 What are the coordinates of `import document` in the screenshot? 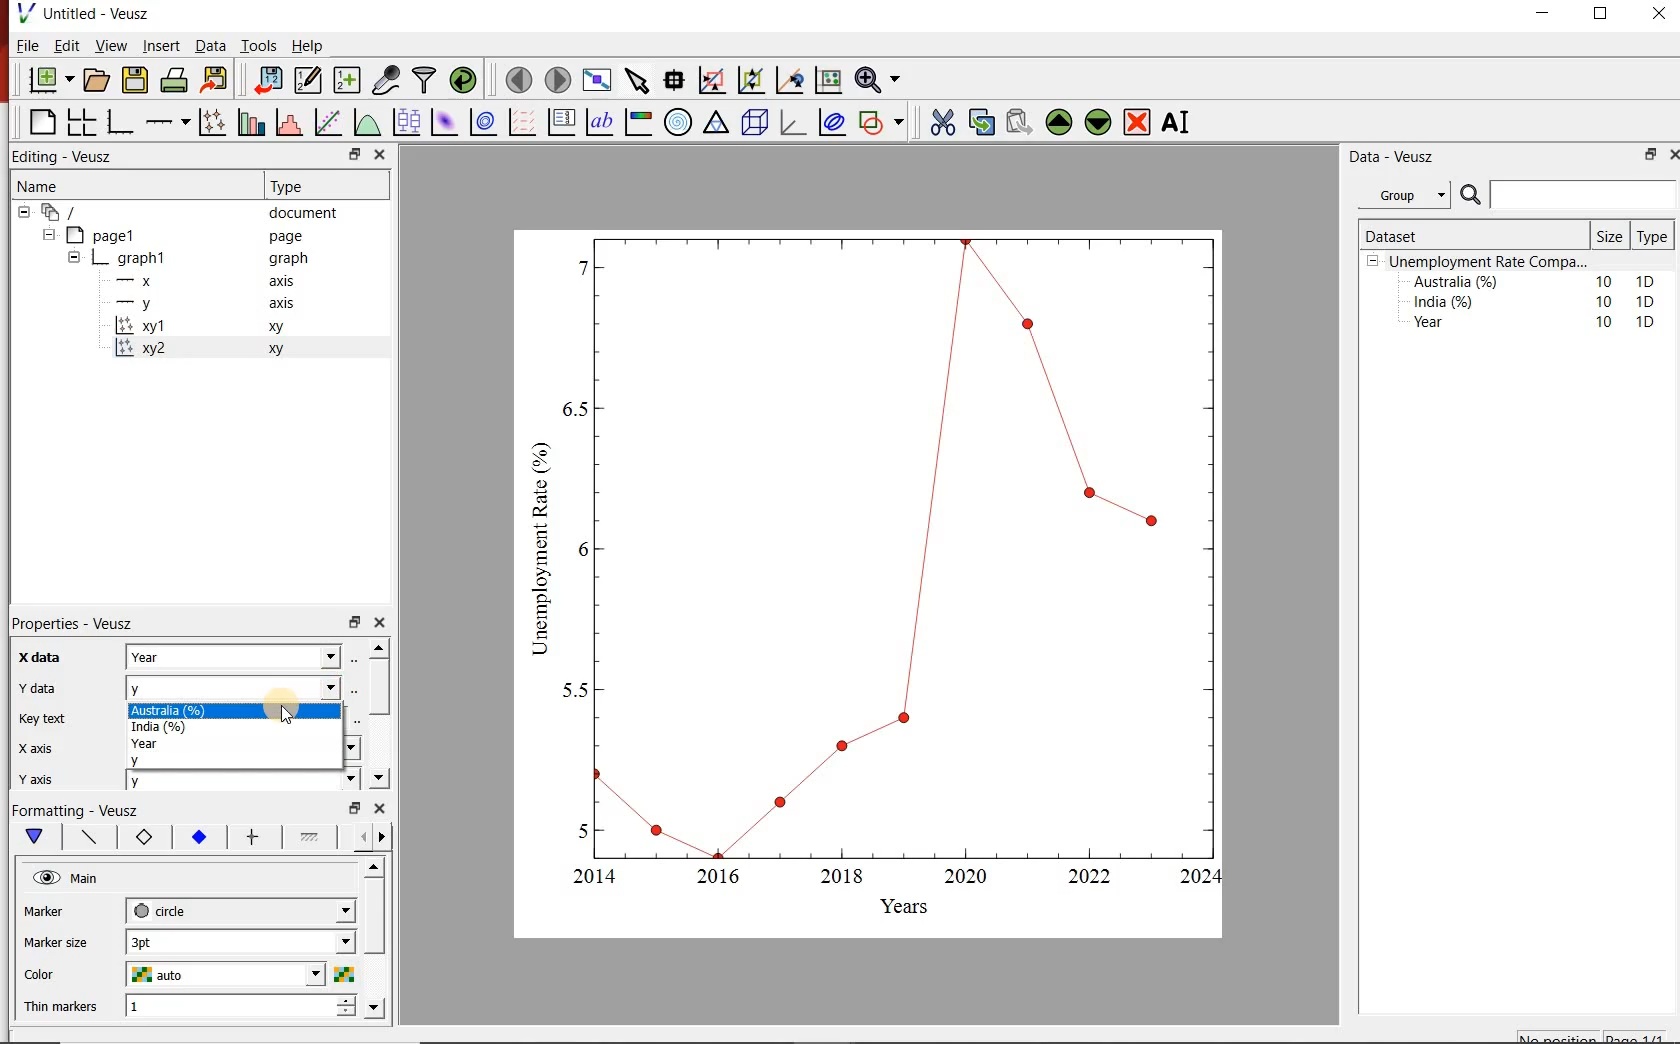 It's located at (270, 78).